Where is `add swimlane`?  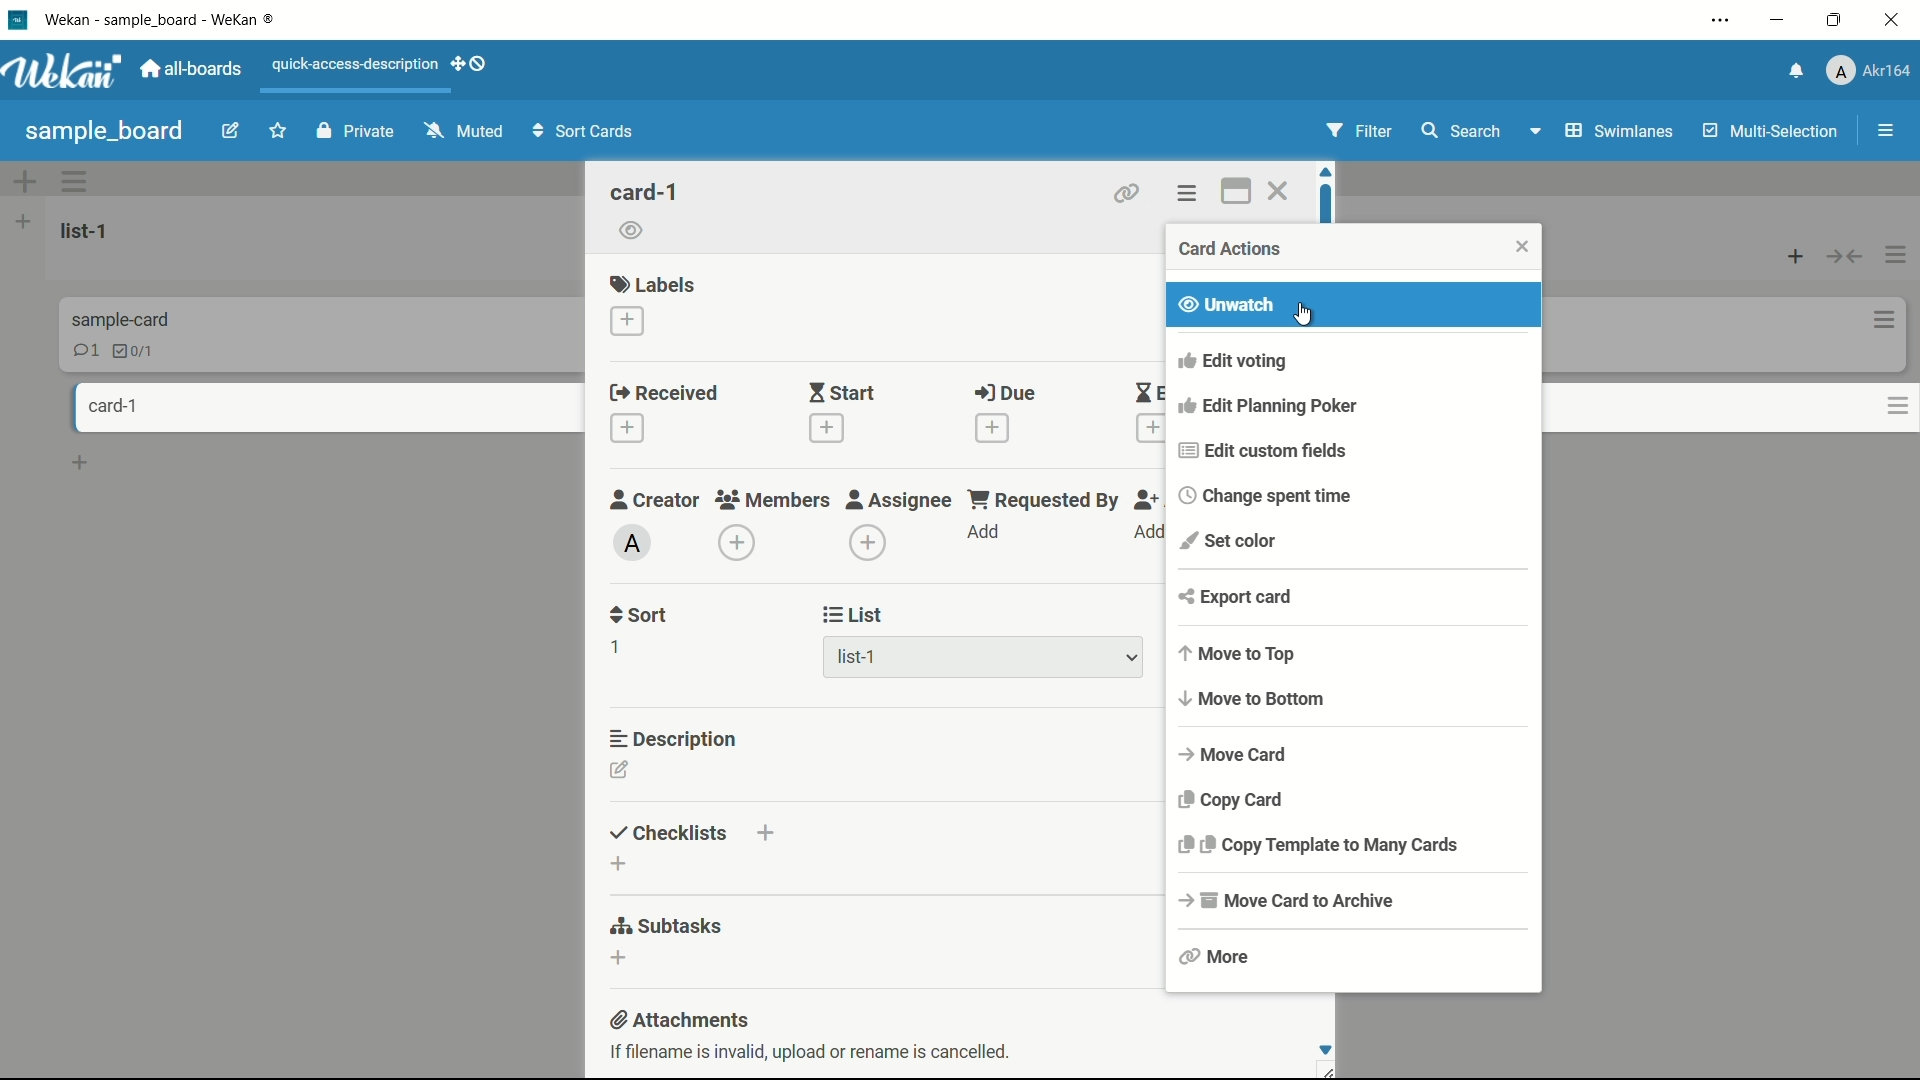
add swimlane is located at coordinates (23, 184).